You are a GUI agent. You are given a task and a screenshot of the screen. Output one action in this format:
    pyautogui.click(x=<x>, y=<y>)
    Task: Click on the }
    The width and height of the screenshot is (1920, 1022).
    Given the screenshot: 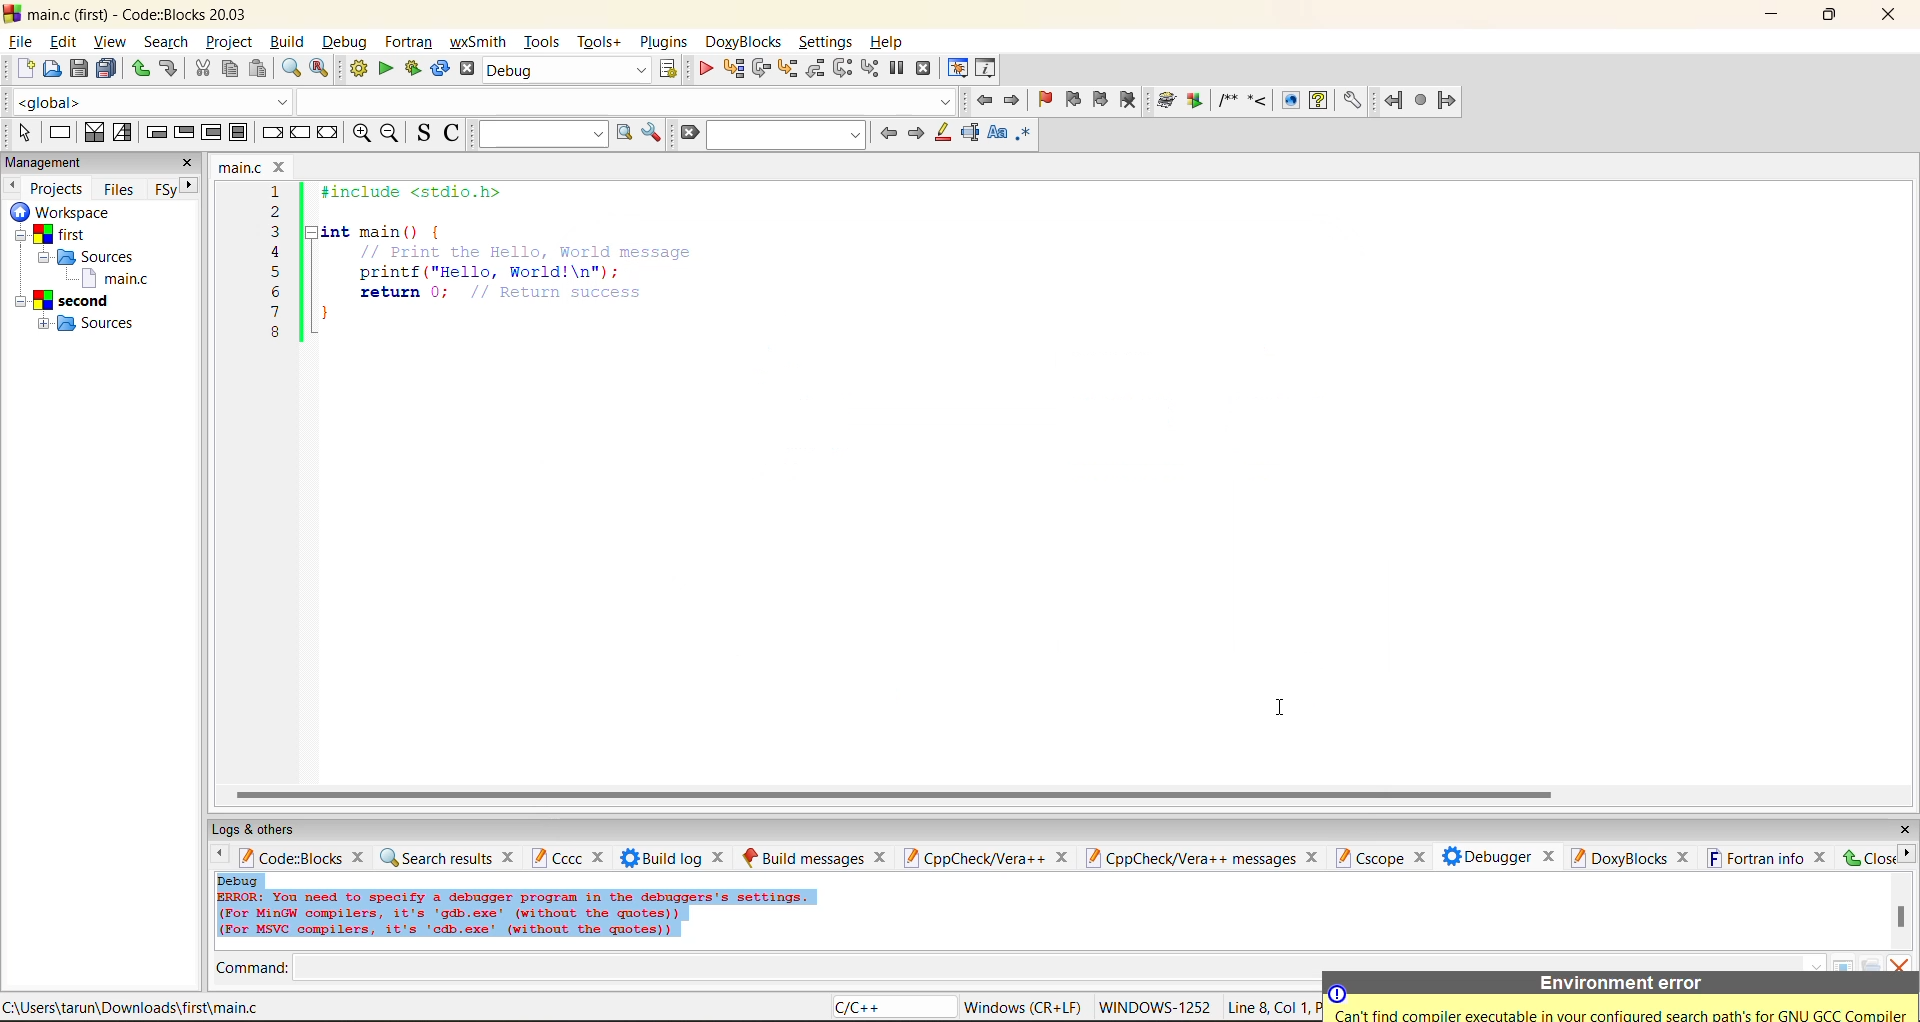 What is the action you would take?
    pyautogui.click(x=325, y=316)
    